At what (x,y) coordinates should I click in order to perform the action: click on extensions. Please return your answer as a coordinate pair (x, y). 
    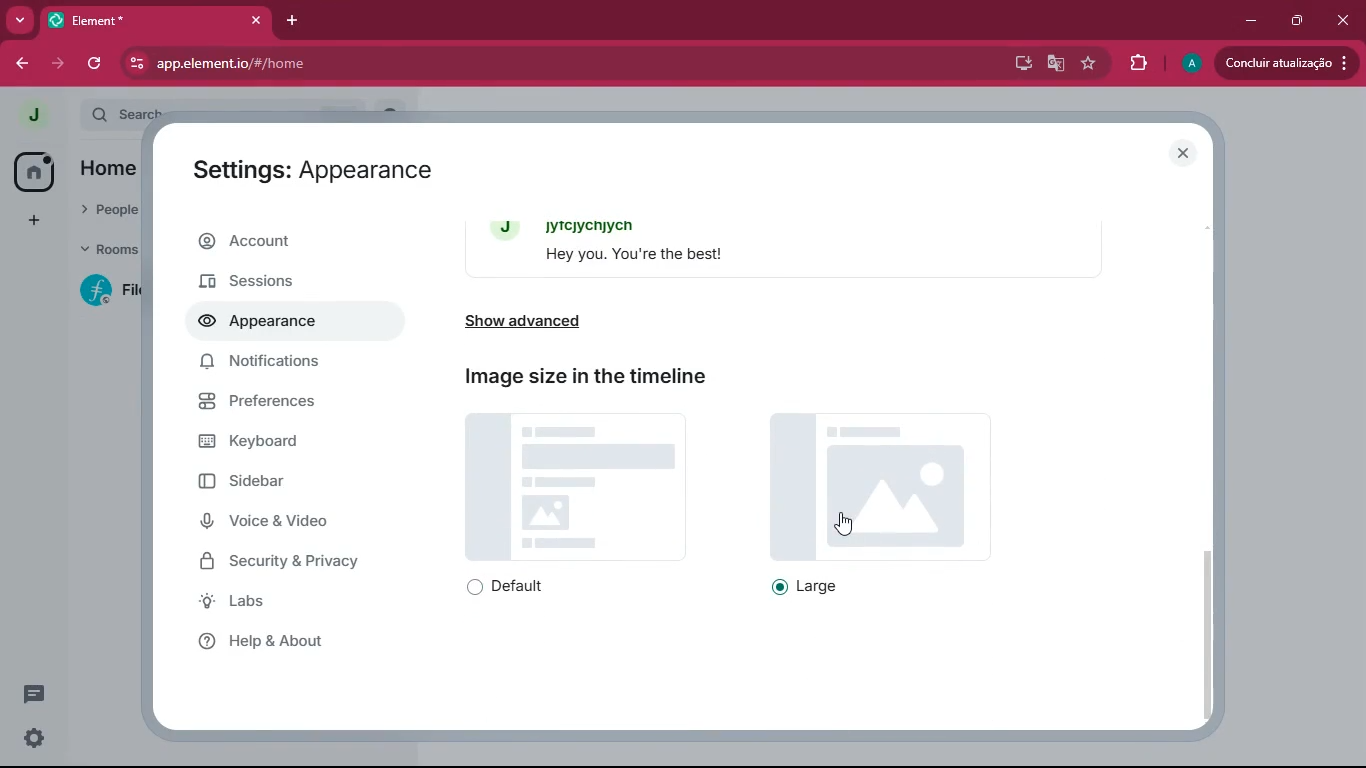
    Looking at the image, I should click on (1132, 64).